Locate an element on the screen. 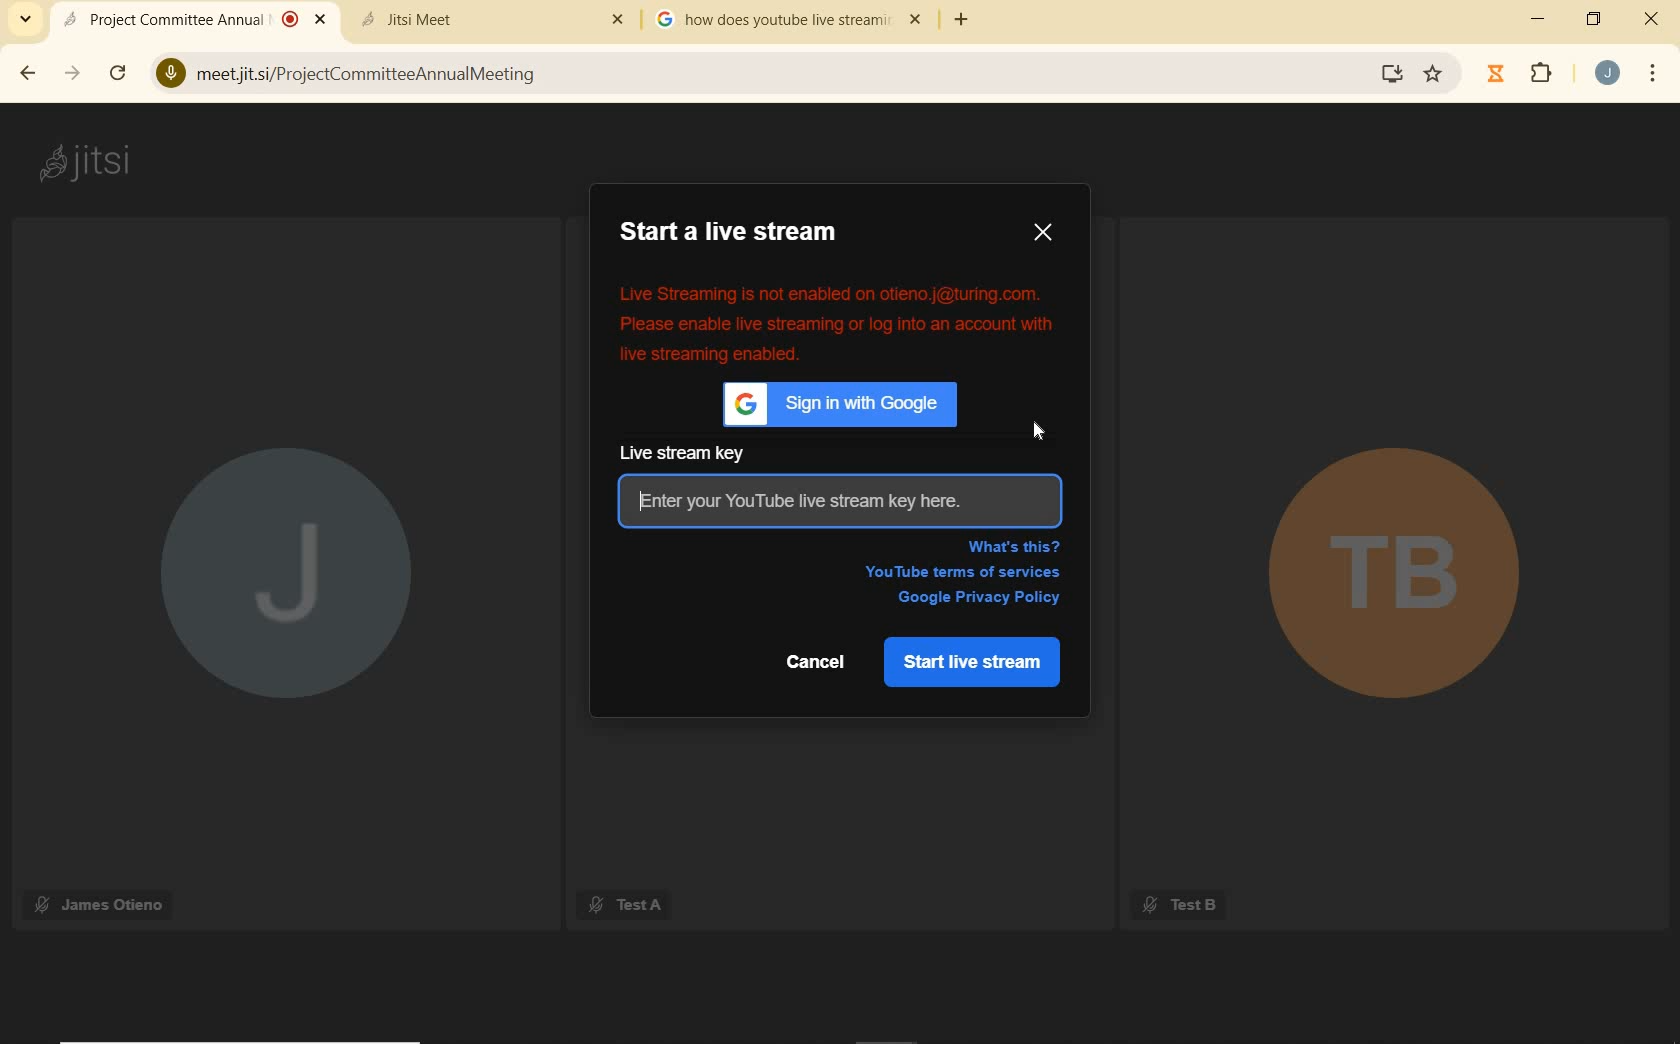  Install Google Meet is located at coordinates (1393, 75).